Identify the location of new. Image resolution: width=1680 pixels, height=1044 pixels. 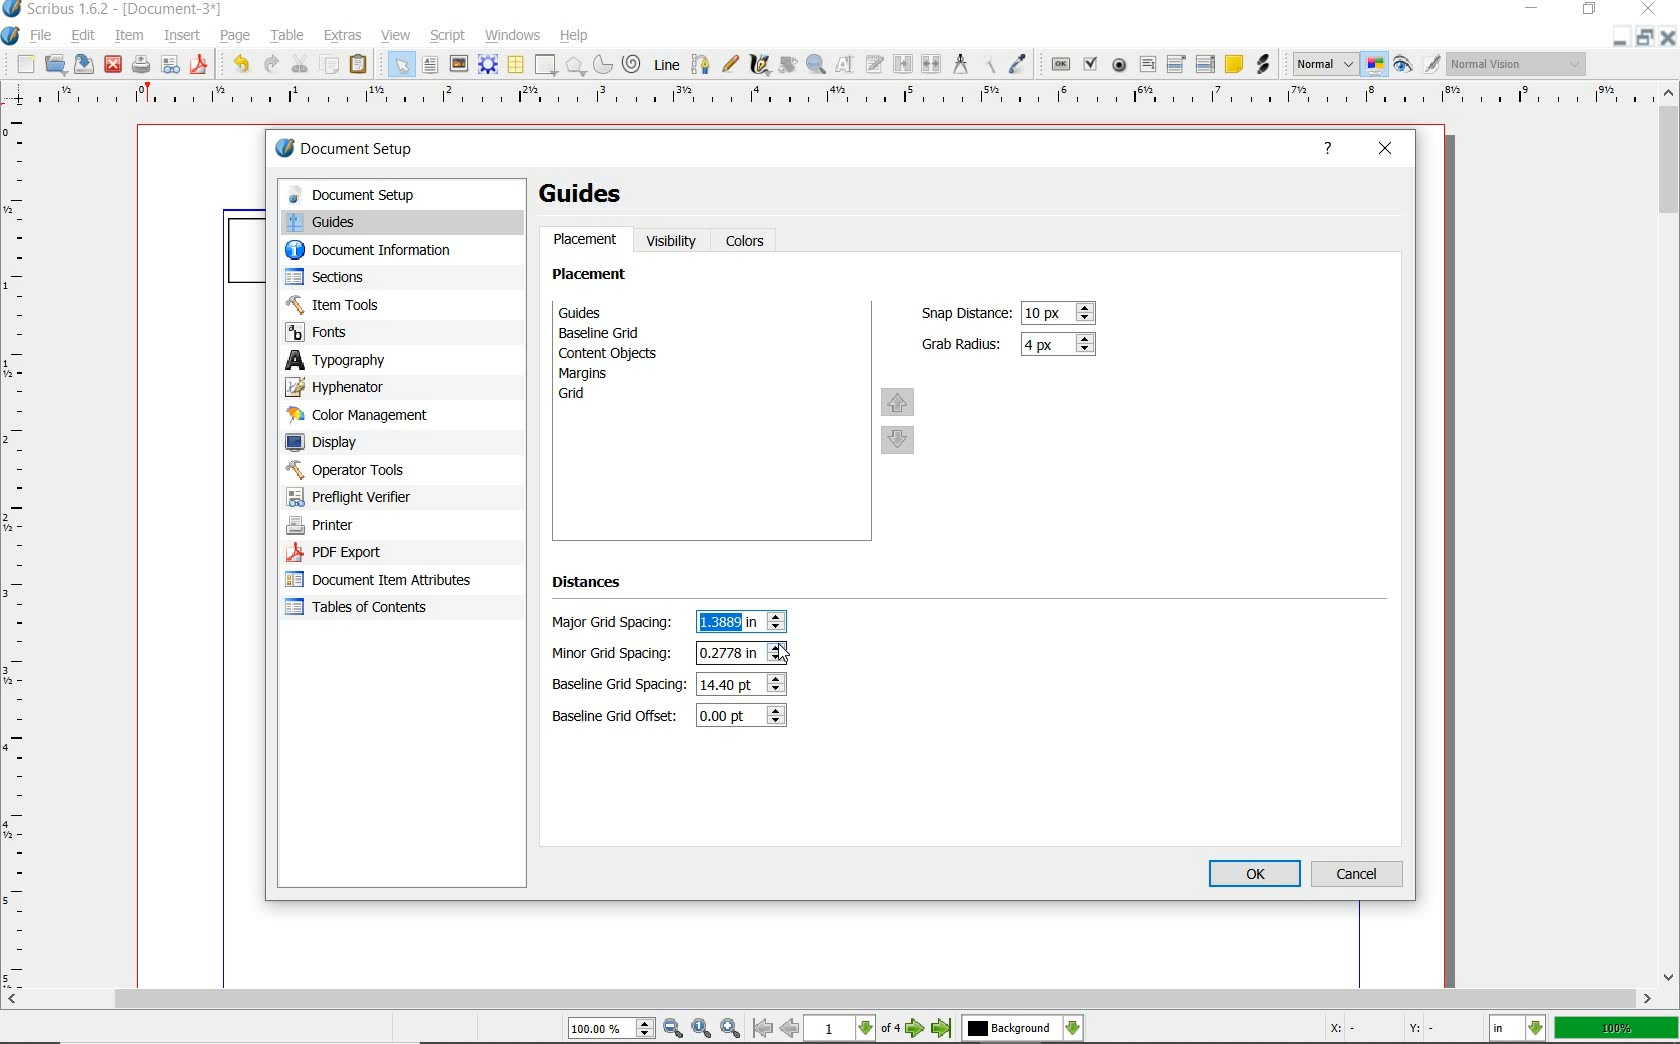
(23, 64).